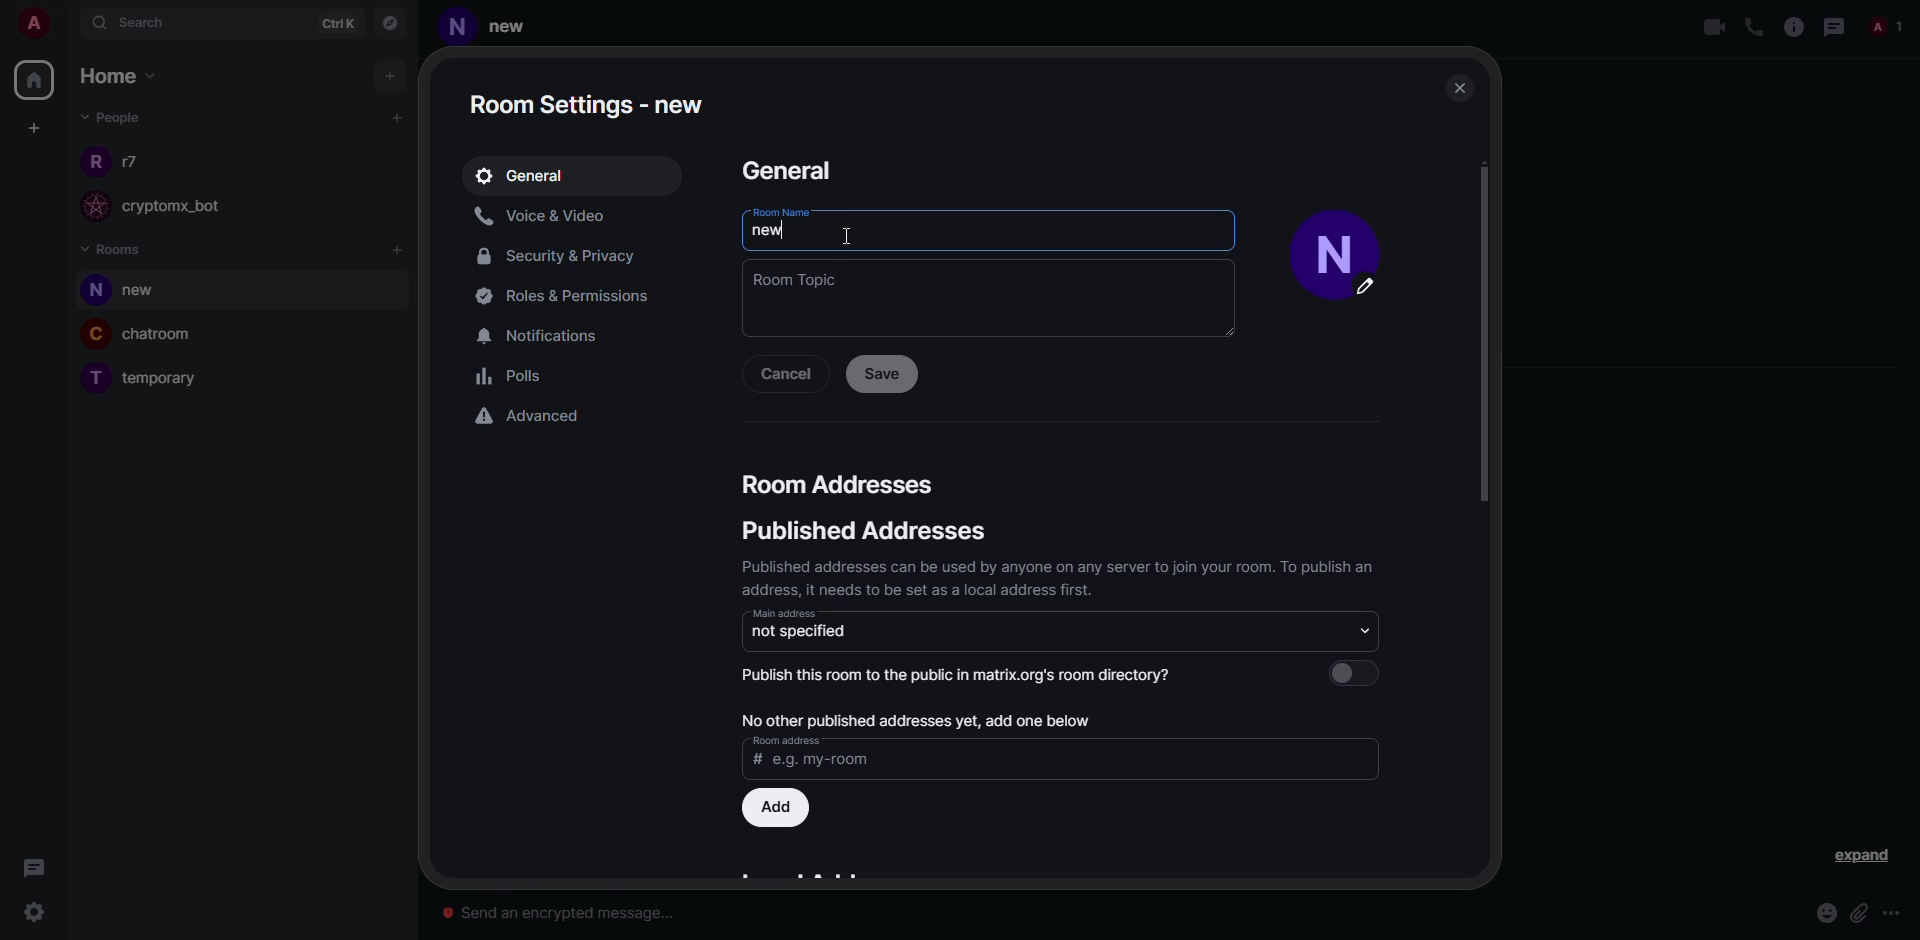 The image size is (1920, 940). I want to click on profile image, so click(93, 160).